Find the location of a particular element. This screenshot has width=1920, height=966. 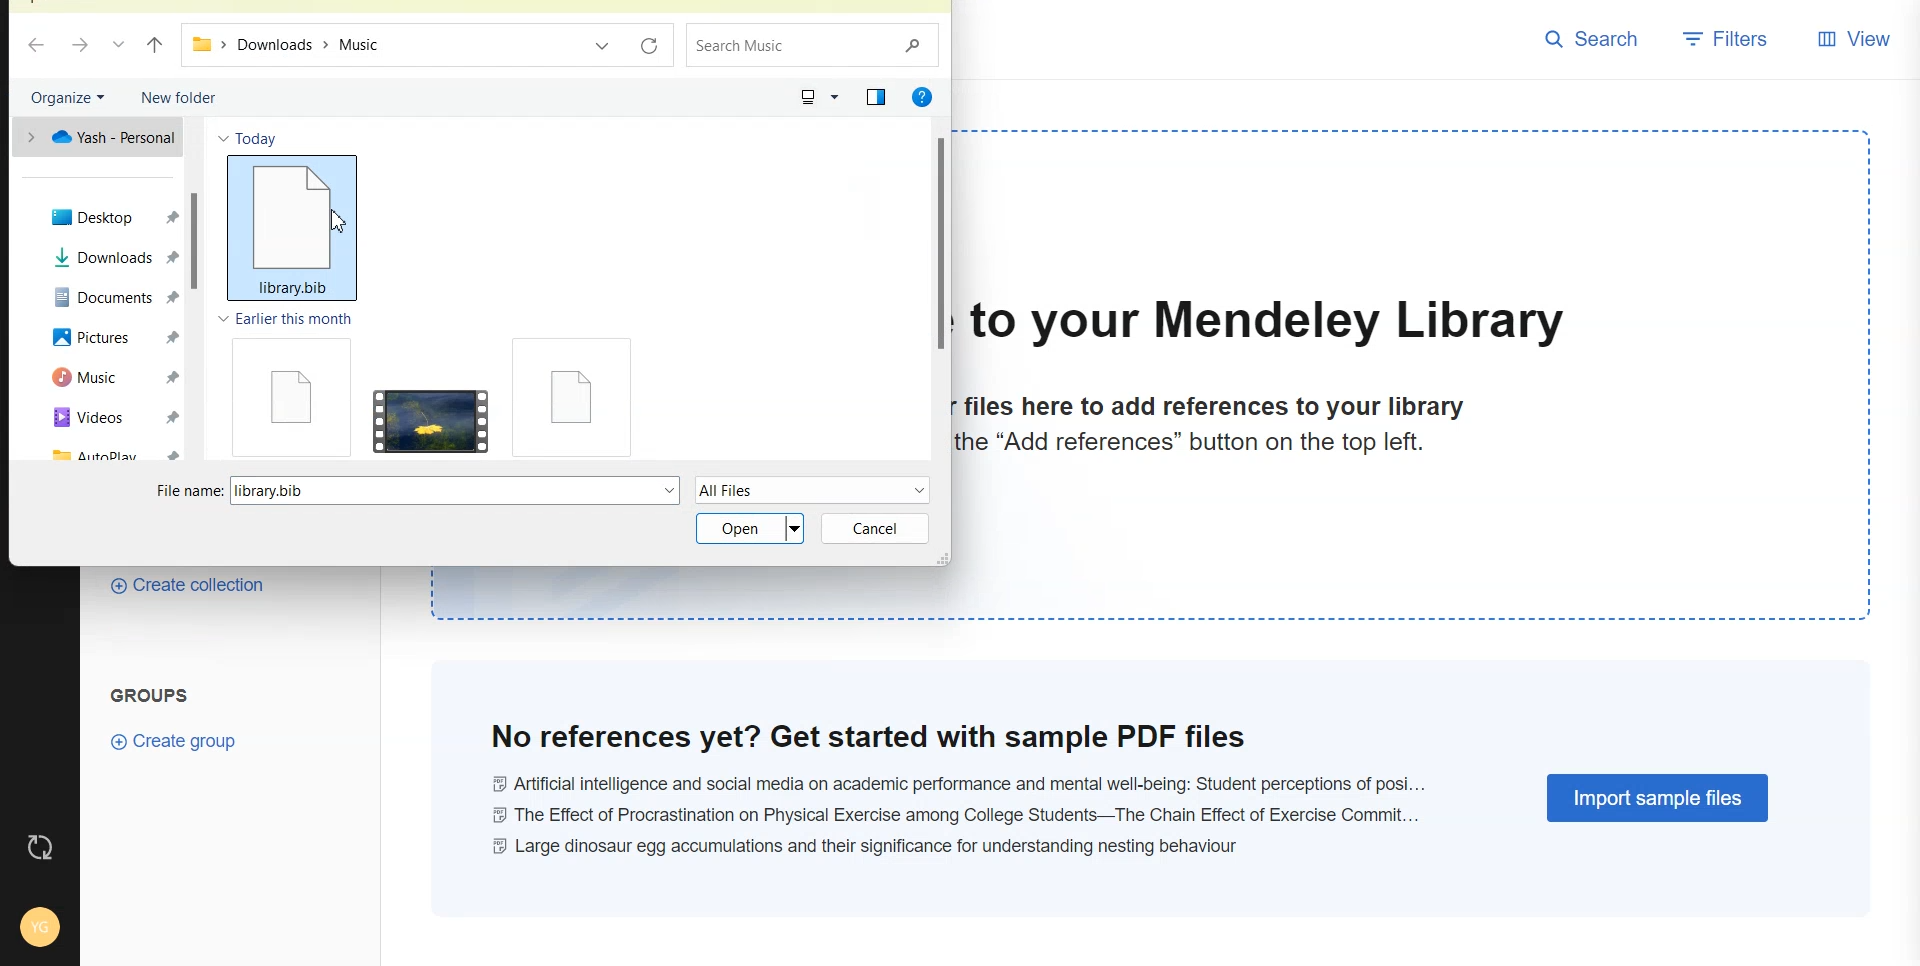

No references yet? Get started with sample PDF files is located at coordinates (870, 737).